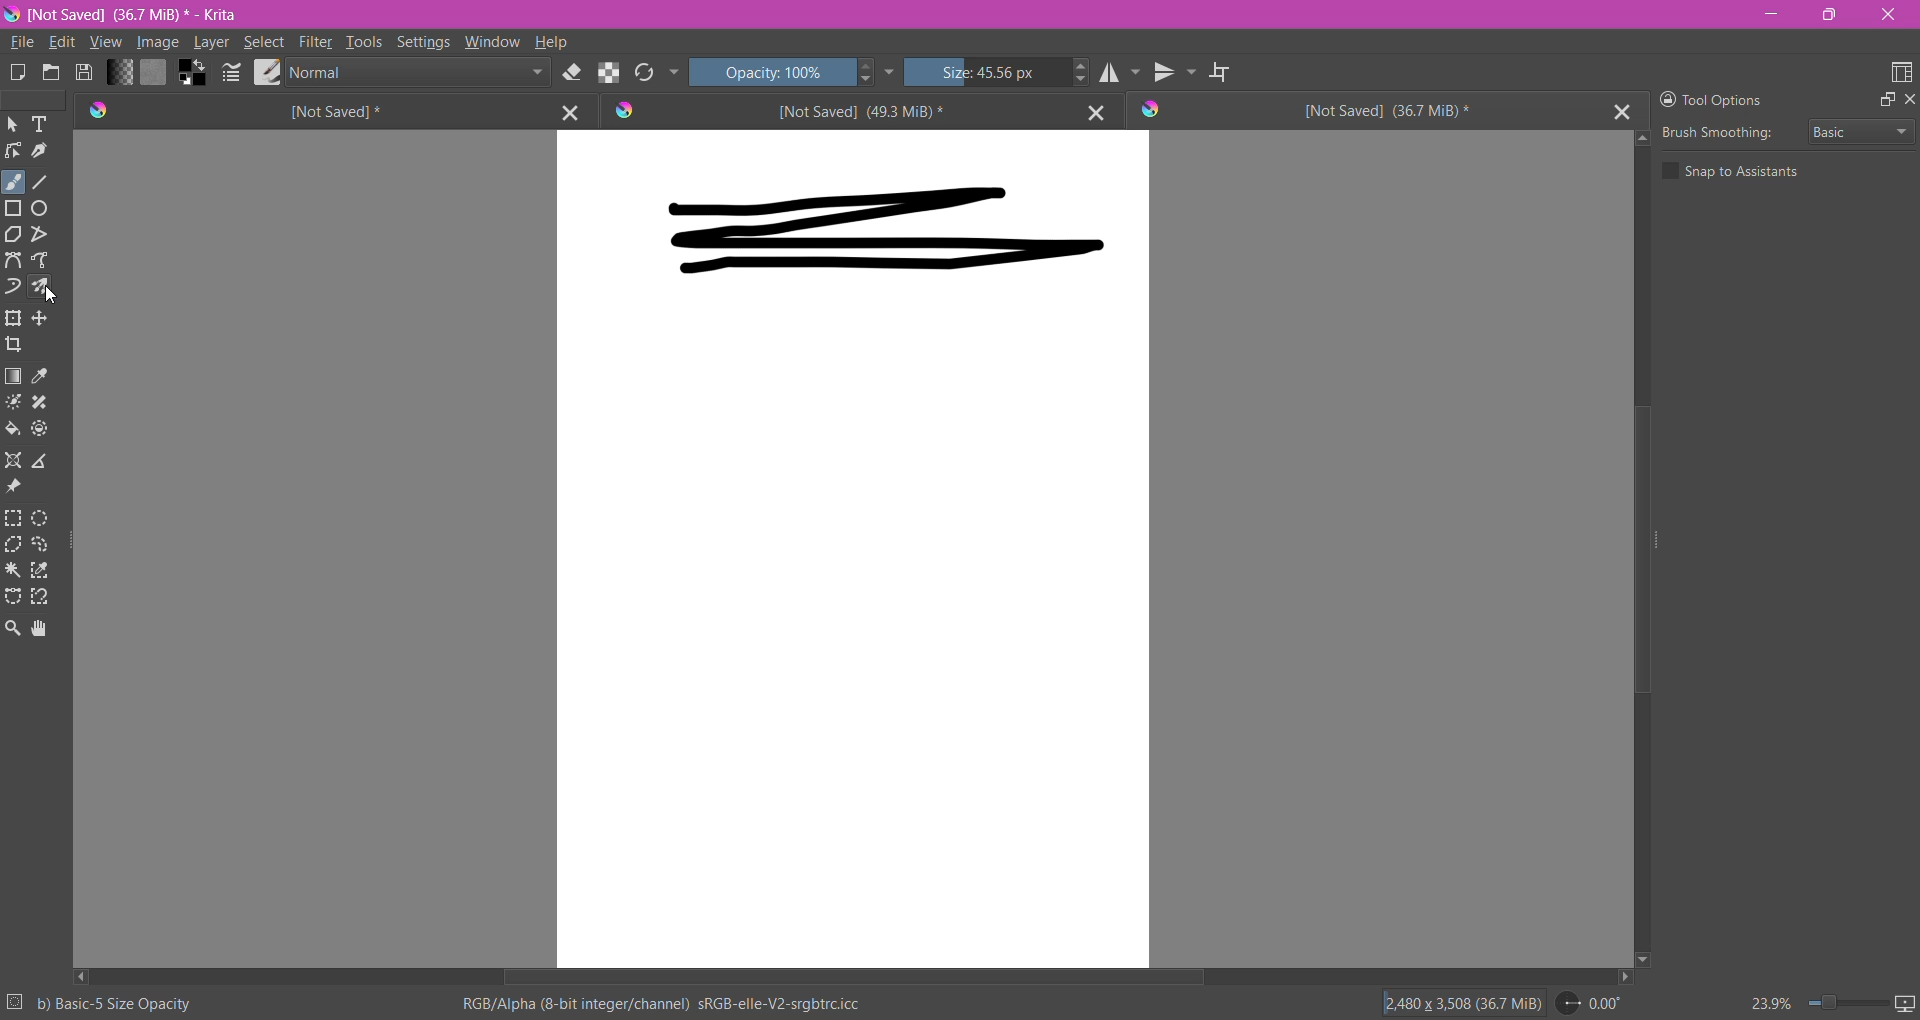 Image resolution: width=1920 pixels, height=1020 pixels. Describe the element at coordinates (1737, 171) in the screenshot. I see `Snap to Assistants` at that location.